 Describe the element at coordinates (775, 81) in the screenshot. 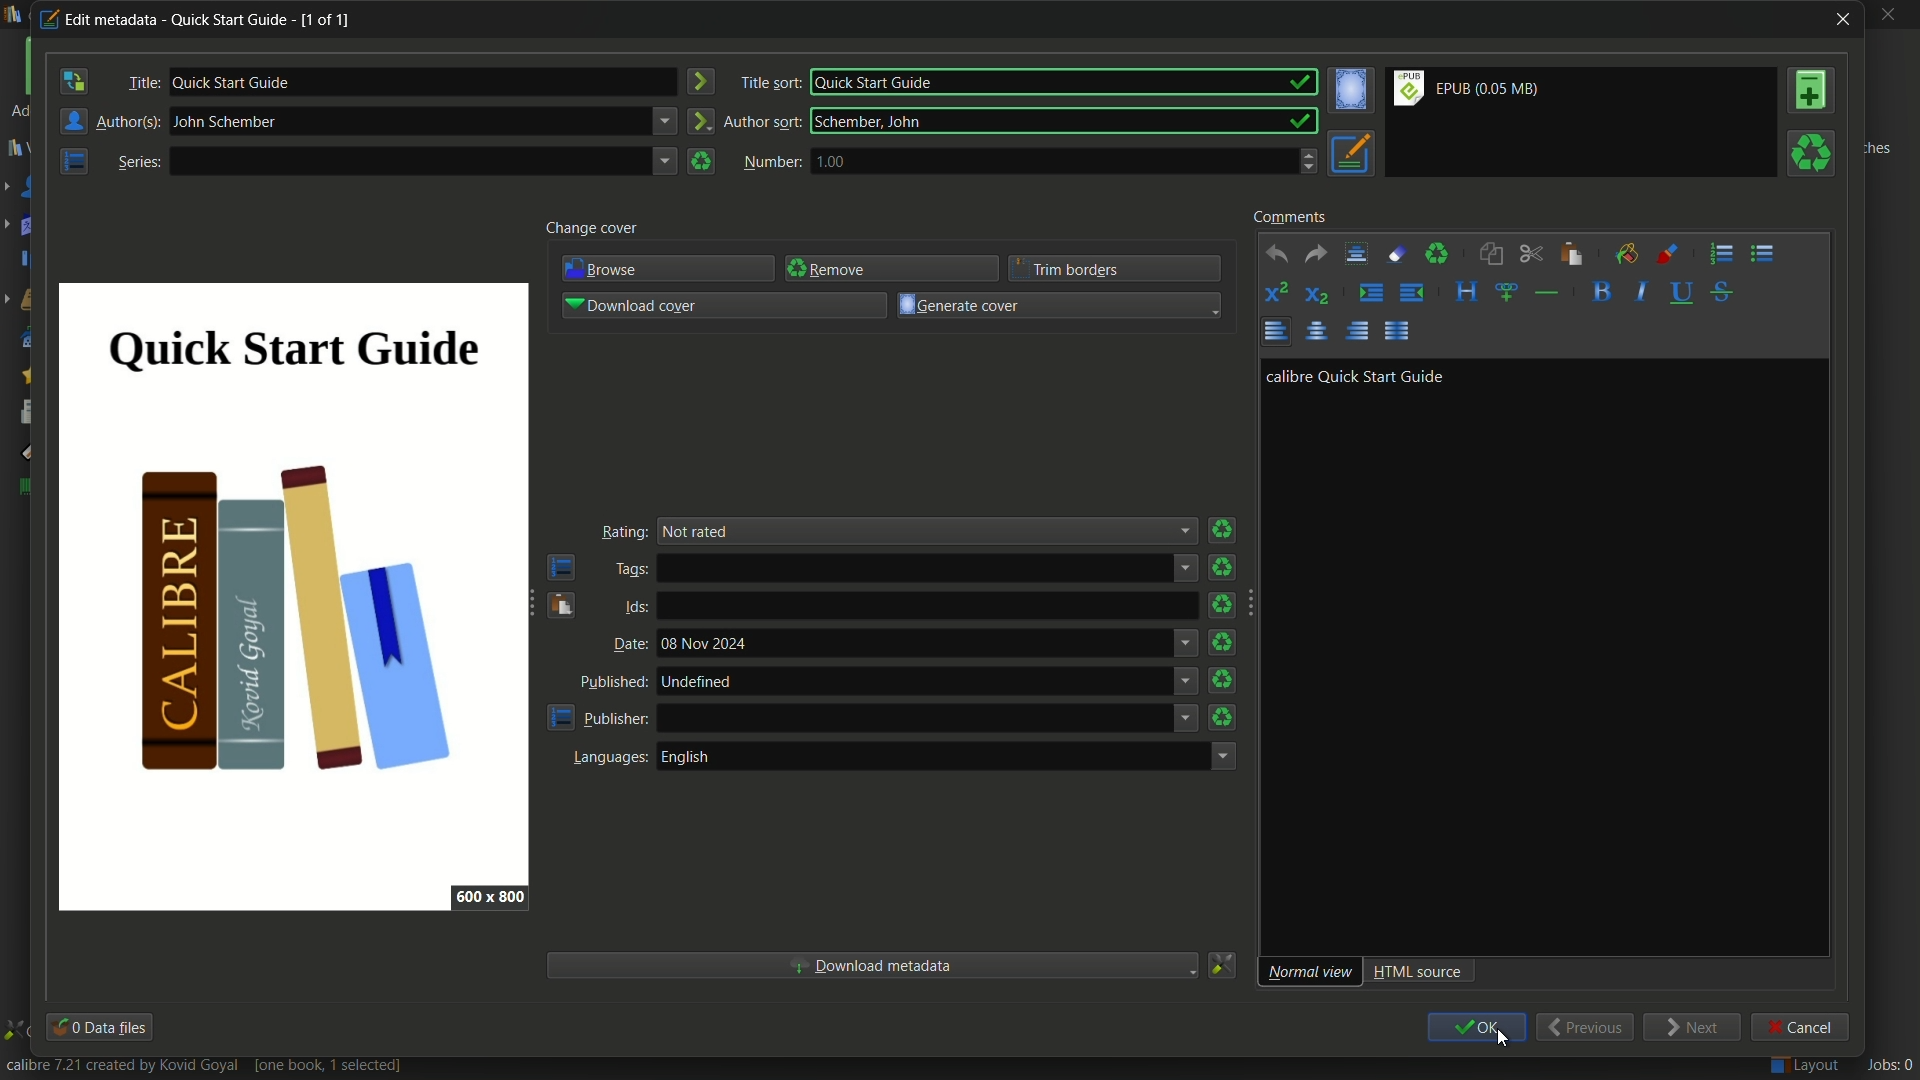

I see `title sort` at that location.